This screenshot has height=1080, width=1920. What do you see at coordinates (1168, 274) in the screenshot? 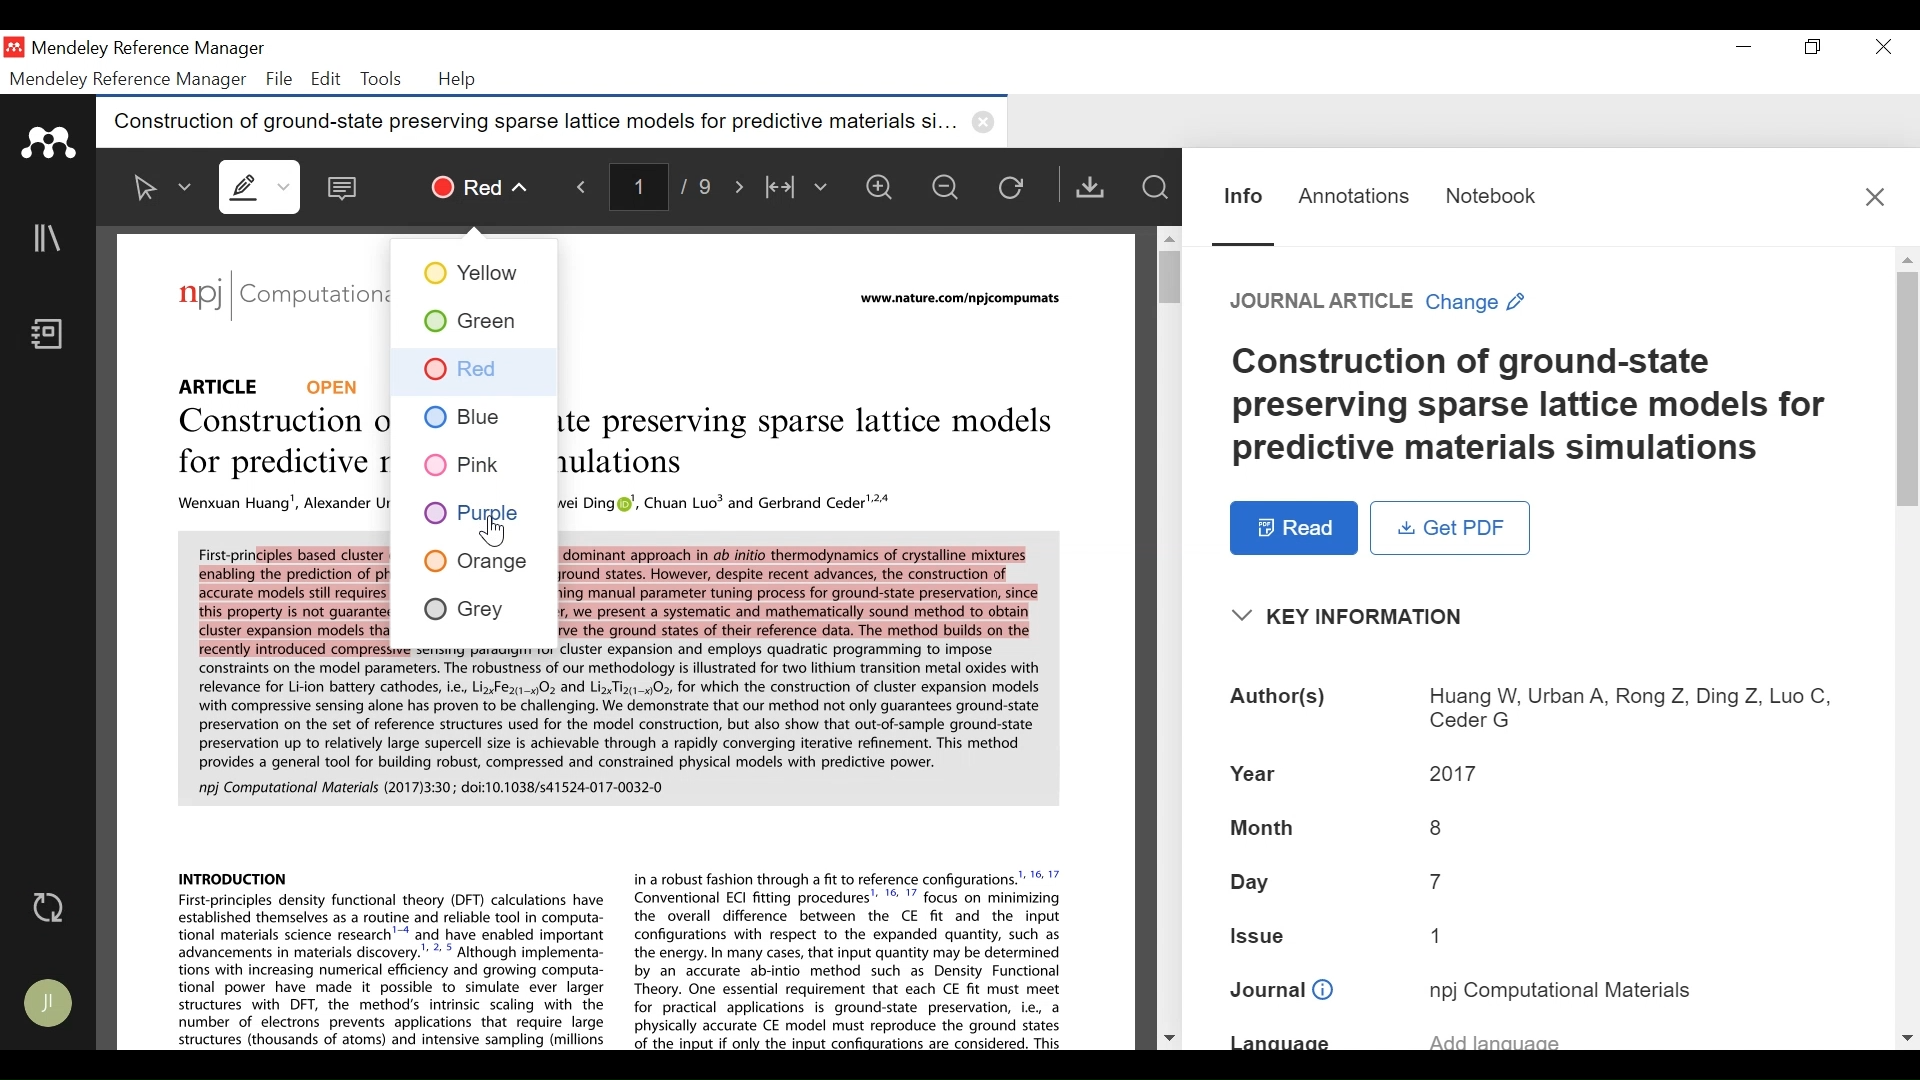
I see `Vertical Scroll bar` at bounding box center [1168, 274].